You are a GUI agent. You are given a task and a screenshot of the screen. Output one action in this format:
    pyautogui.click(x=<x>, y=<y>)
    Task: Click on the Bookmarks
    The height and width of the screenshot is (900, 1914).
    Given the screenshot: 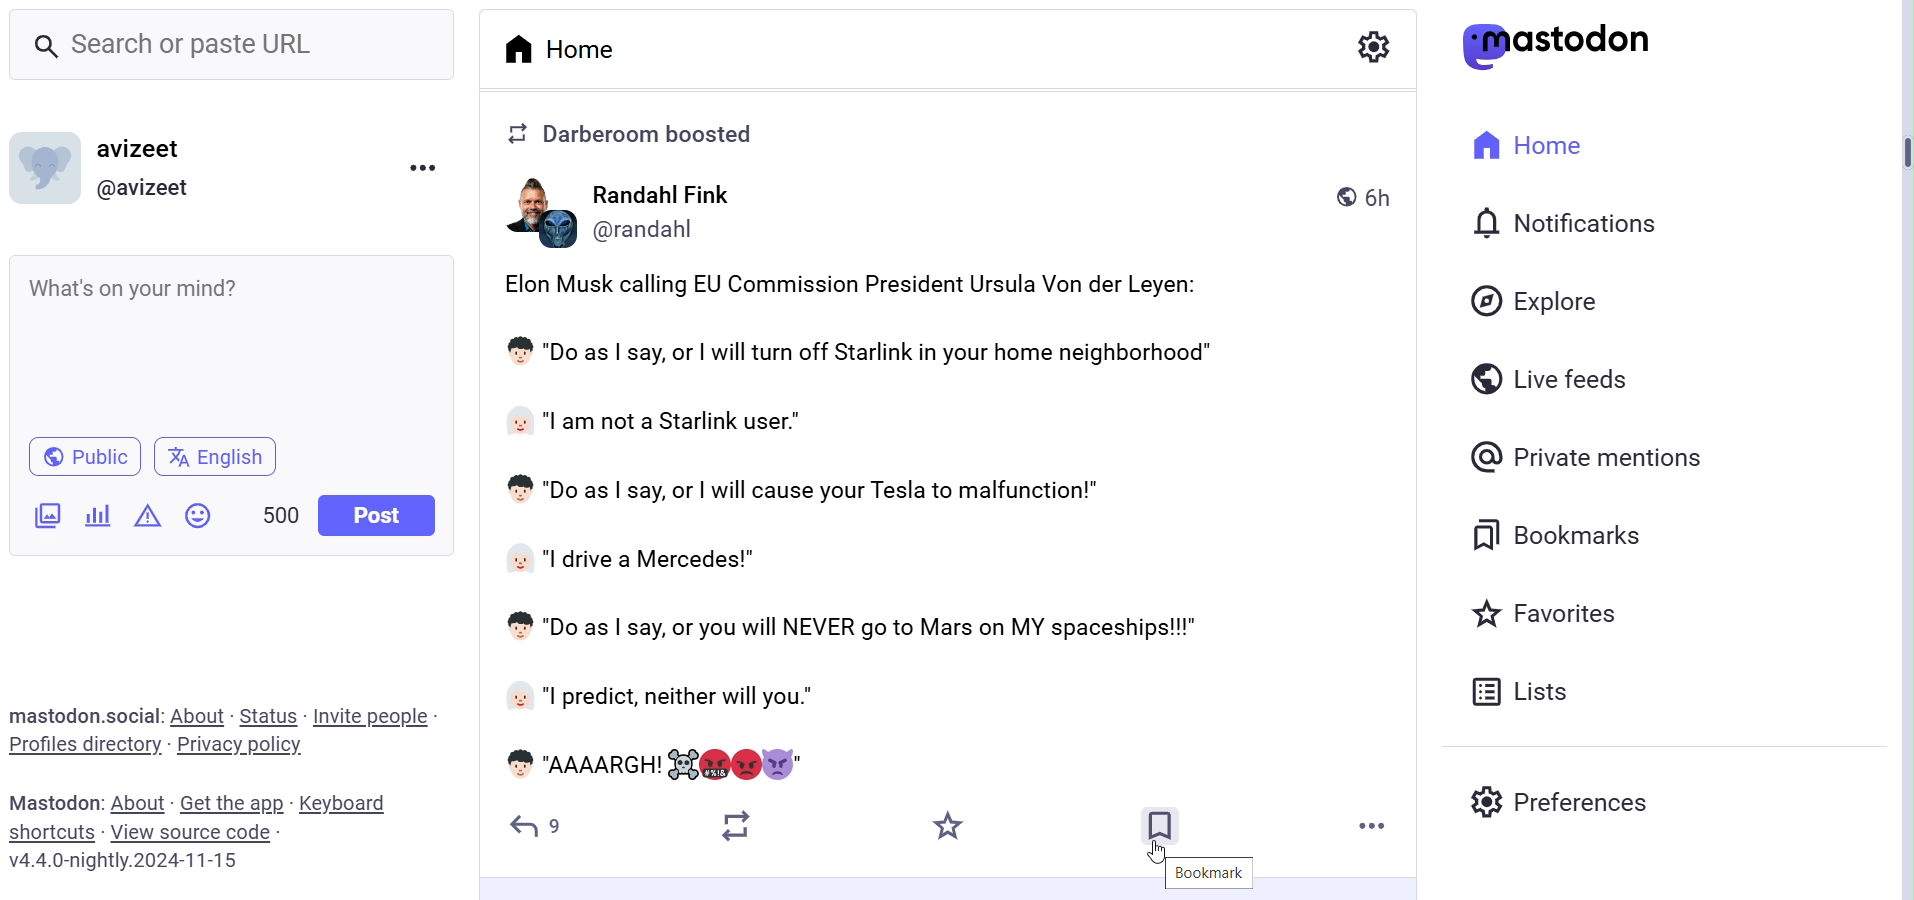 What is the action you would take?
    pyautogui.click(x=1556, y=533)
    